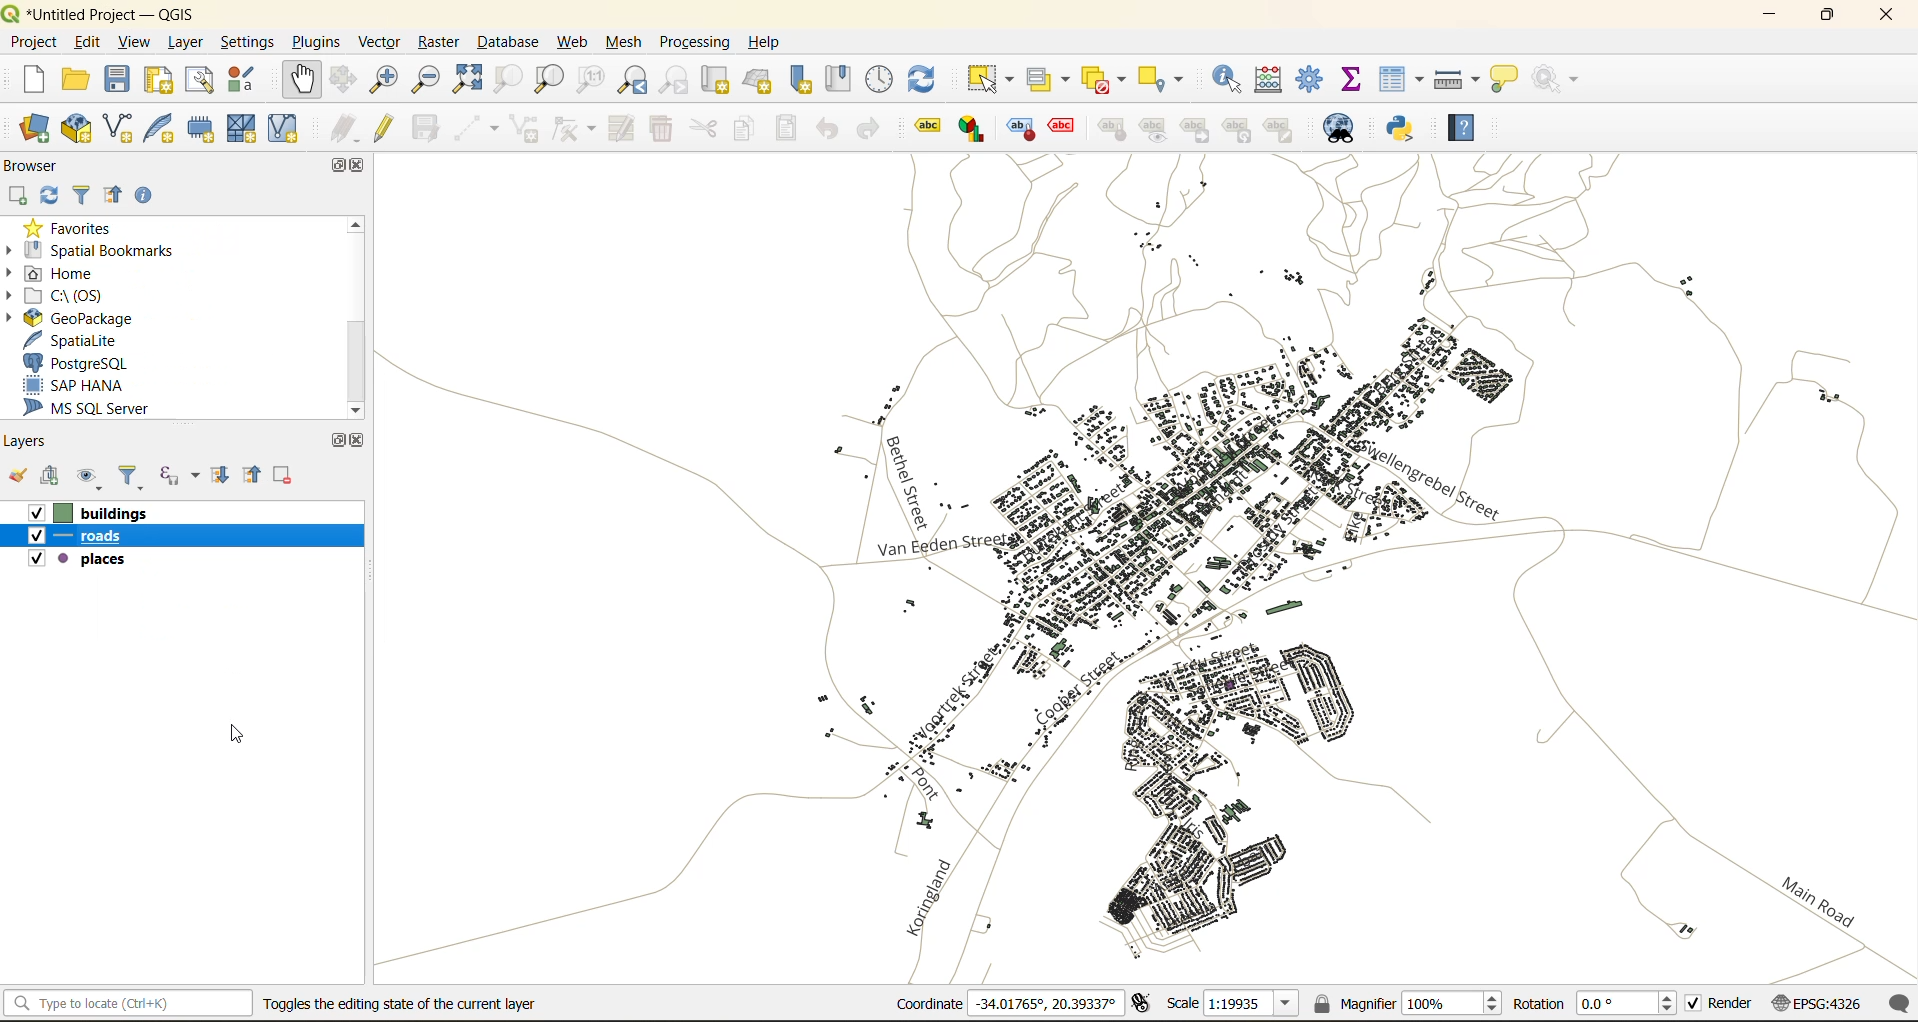  I want to click on view, so click(131, 42).